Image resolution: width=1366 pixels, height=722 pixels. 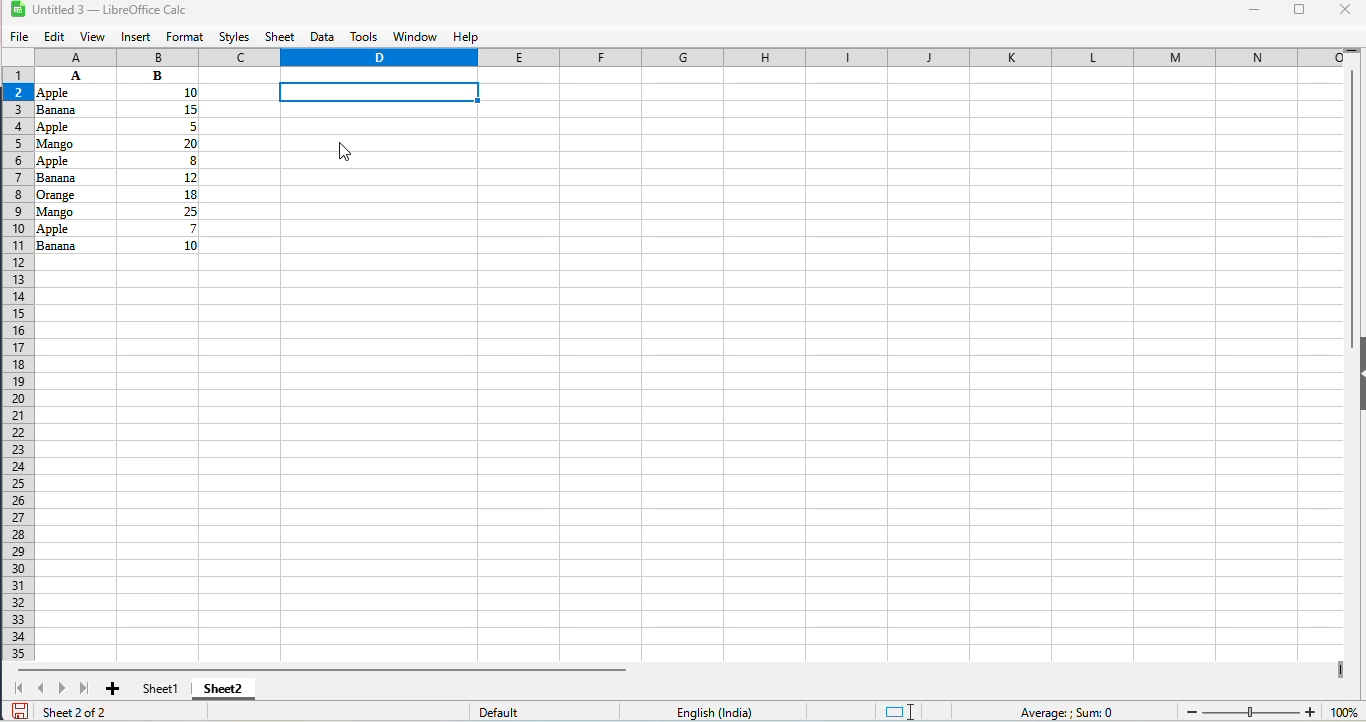 I want to click on click to save document, so click(x=20, y=712).